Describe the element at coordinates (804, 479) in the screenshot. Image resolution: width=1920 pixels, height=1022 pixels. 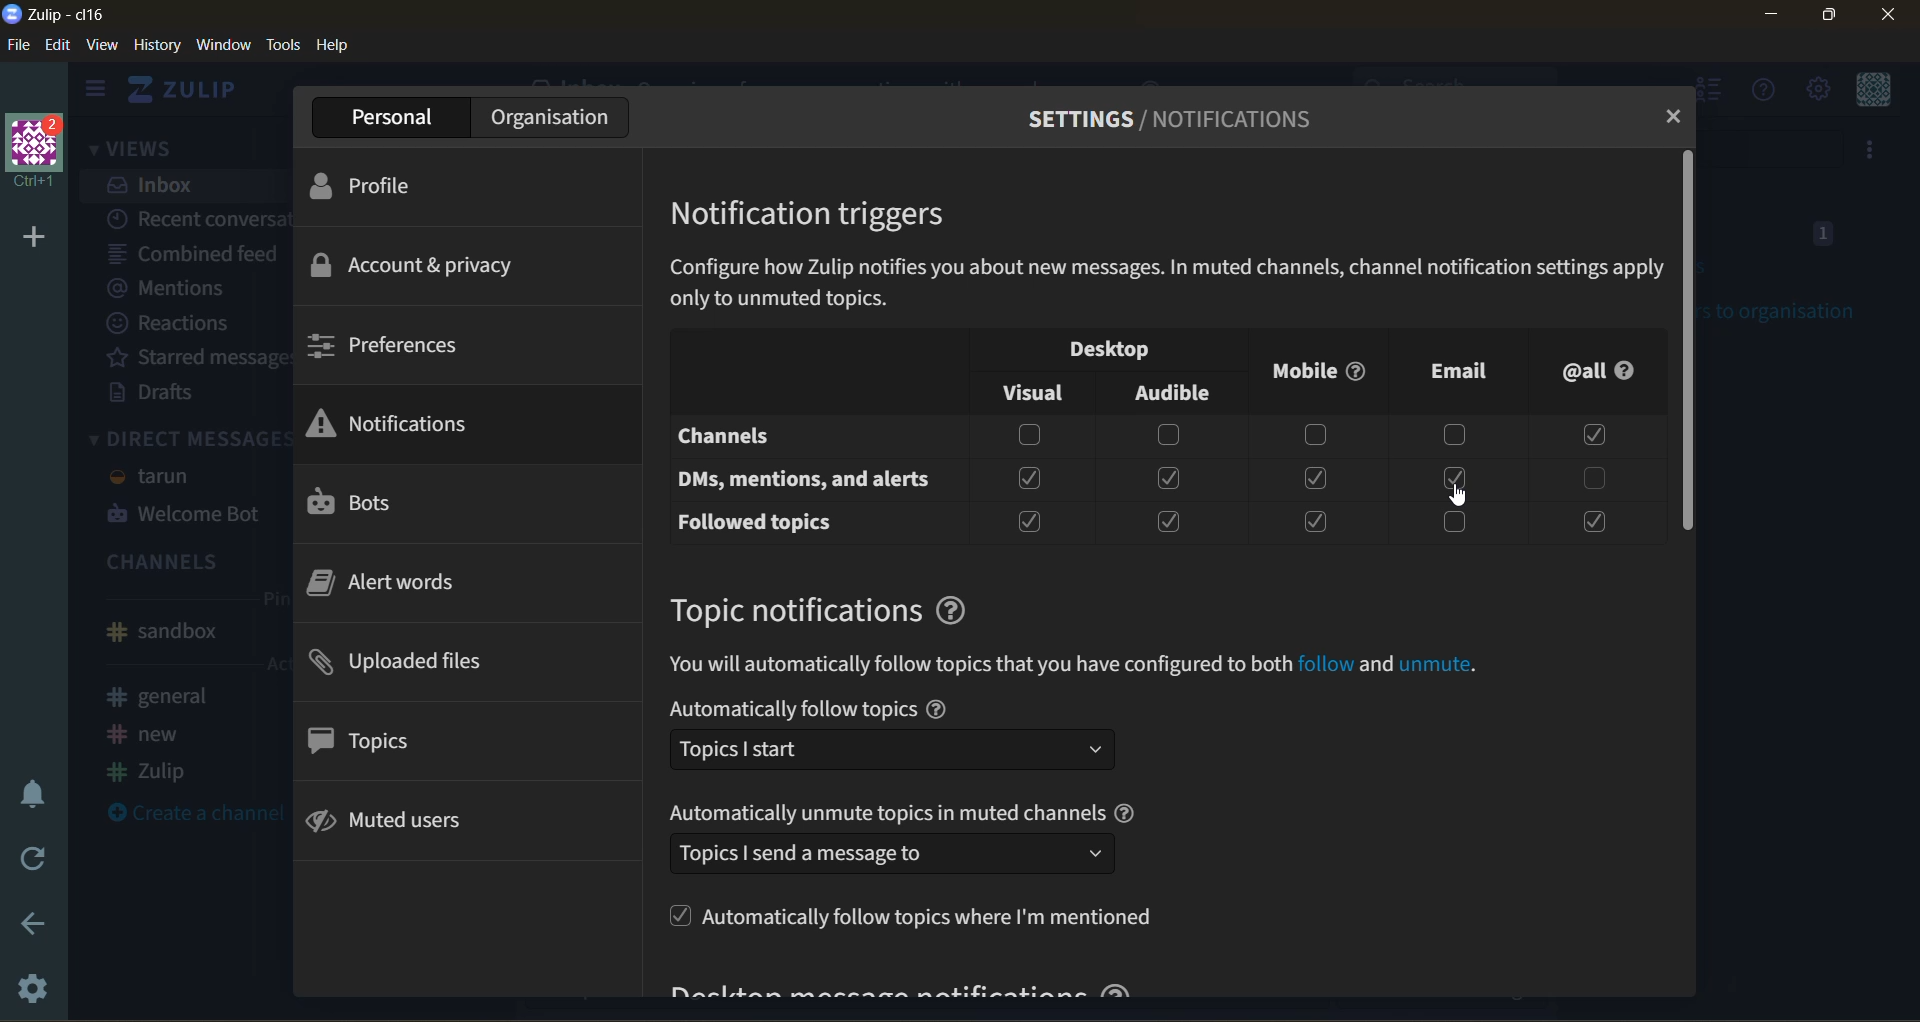
I see `dms, mentions, alerts` at that location.